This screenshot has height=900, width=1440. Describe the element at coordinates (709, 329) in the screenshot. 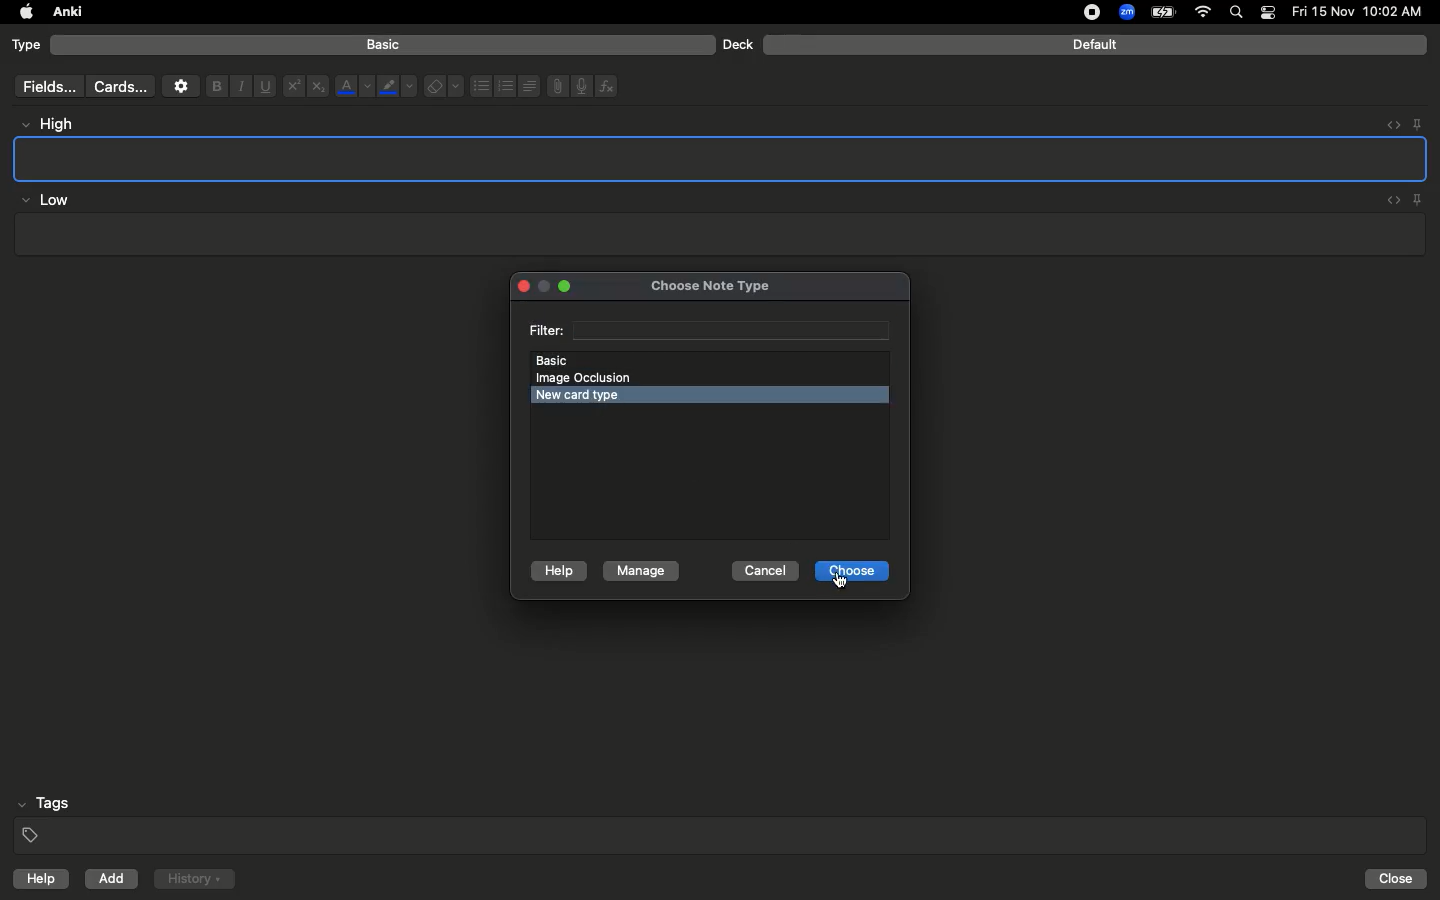

I see `filter` at that location.